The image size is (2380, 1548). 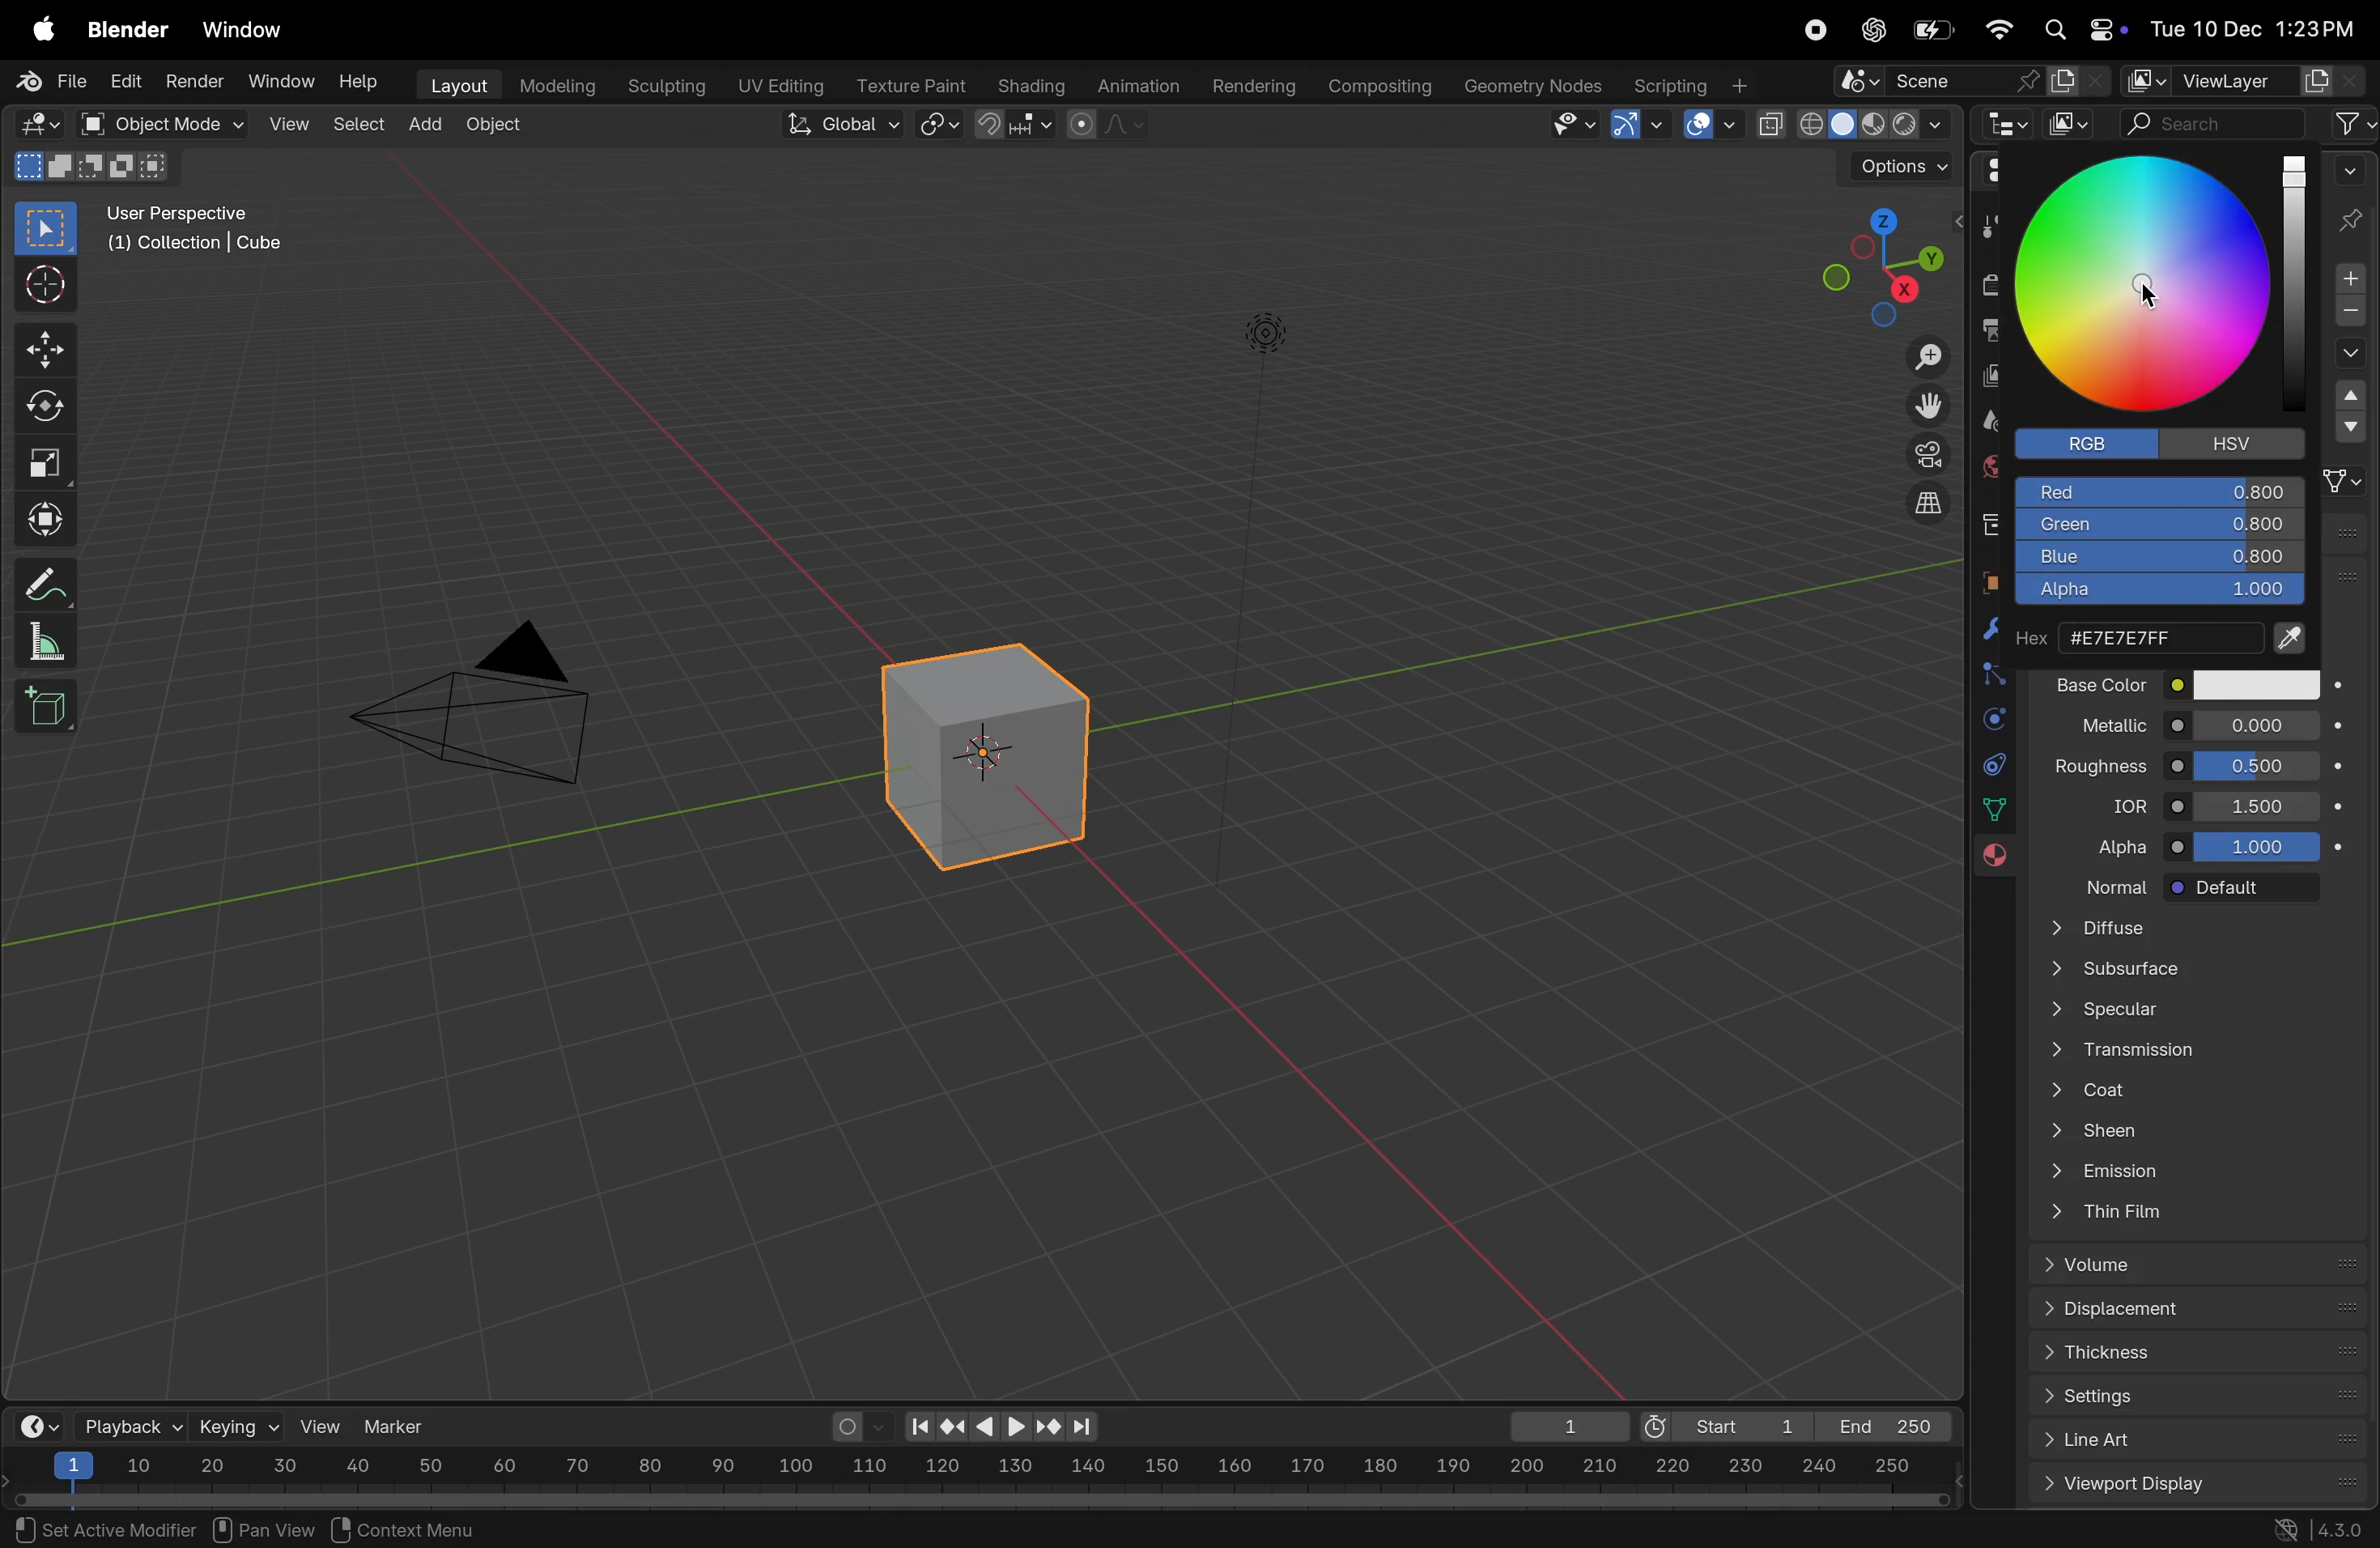 I want to click on tool, so click(x=1988, y=230).